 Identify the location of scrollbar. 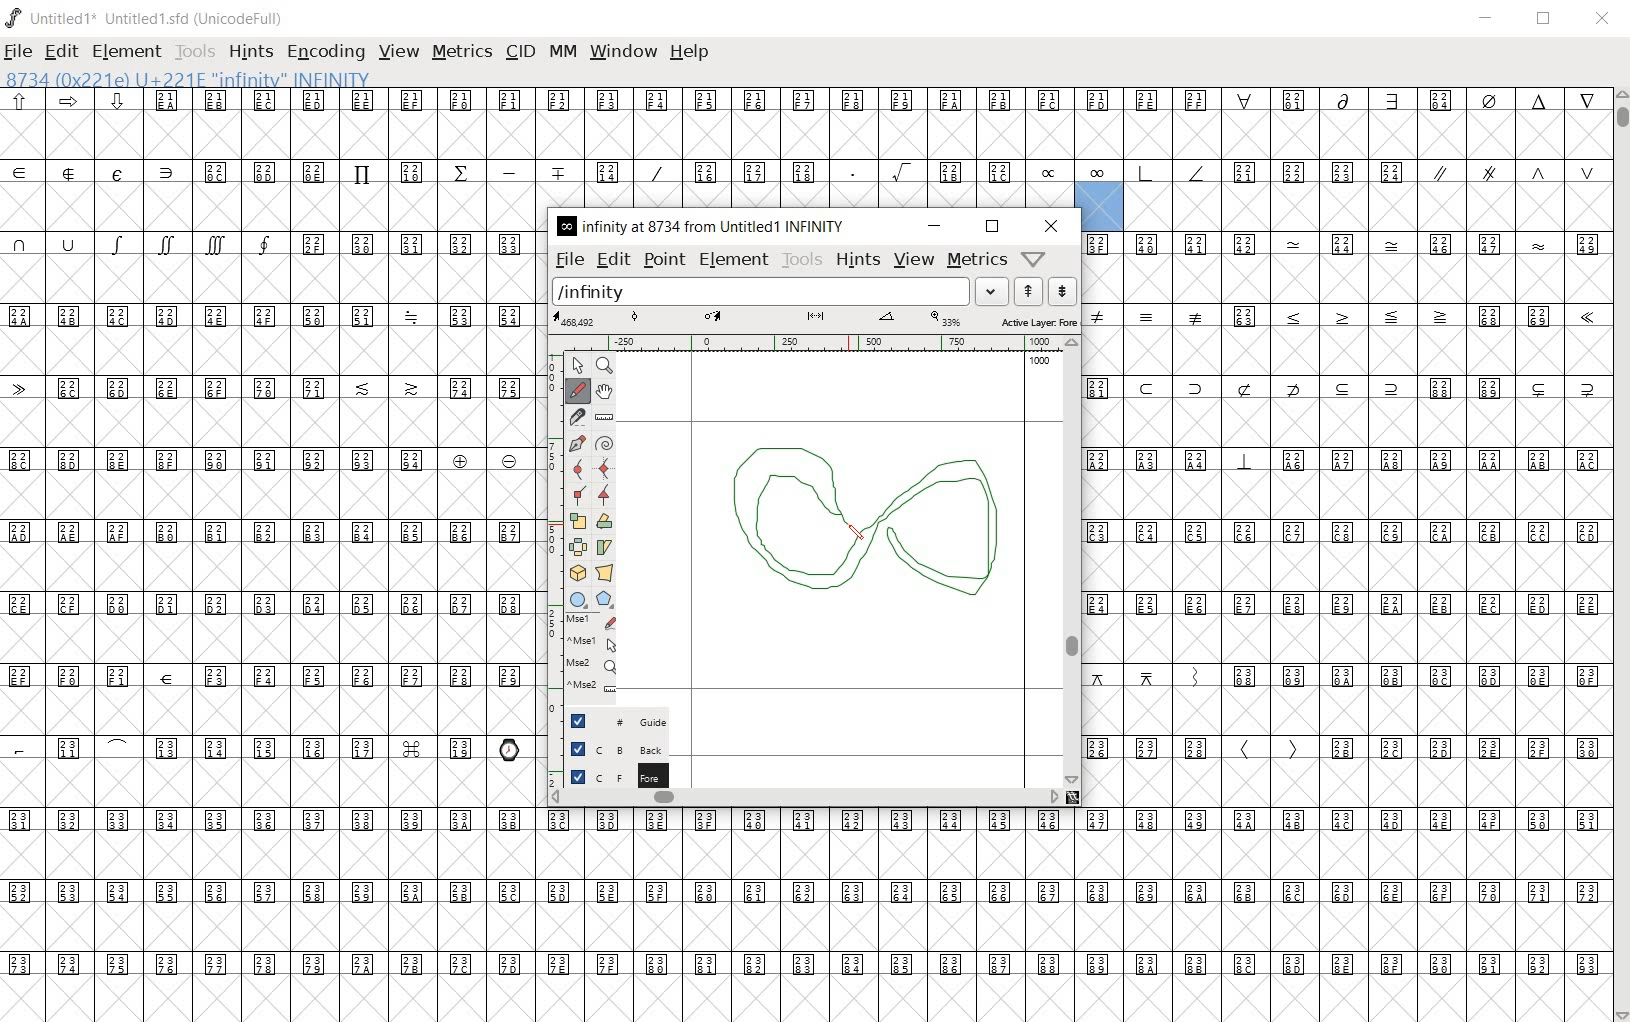
(1076, 561).